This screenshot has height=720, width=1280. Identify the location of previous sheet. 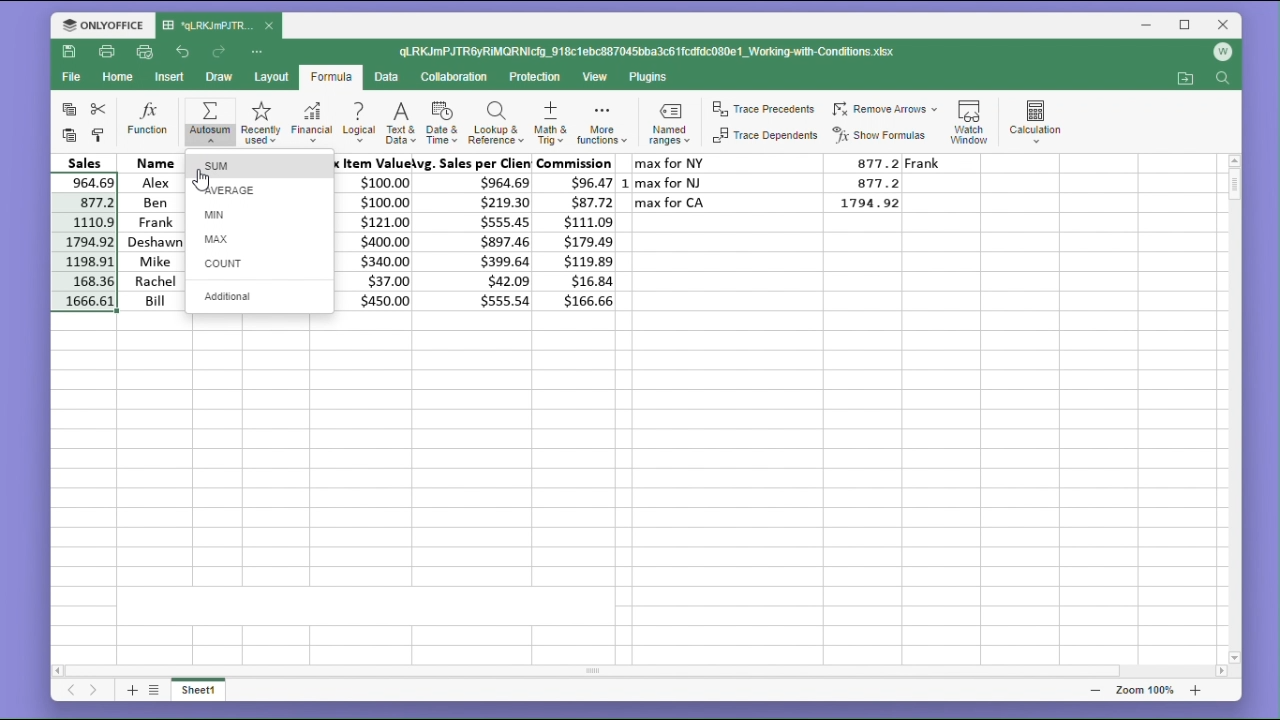
(70, 693).